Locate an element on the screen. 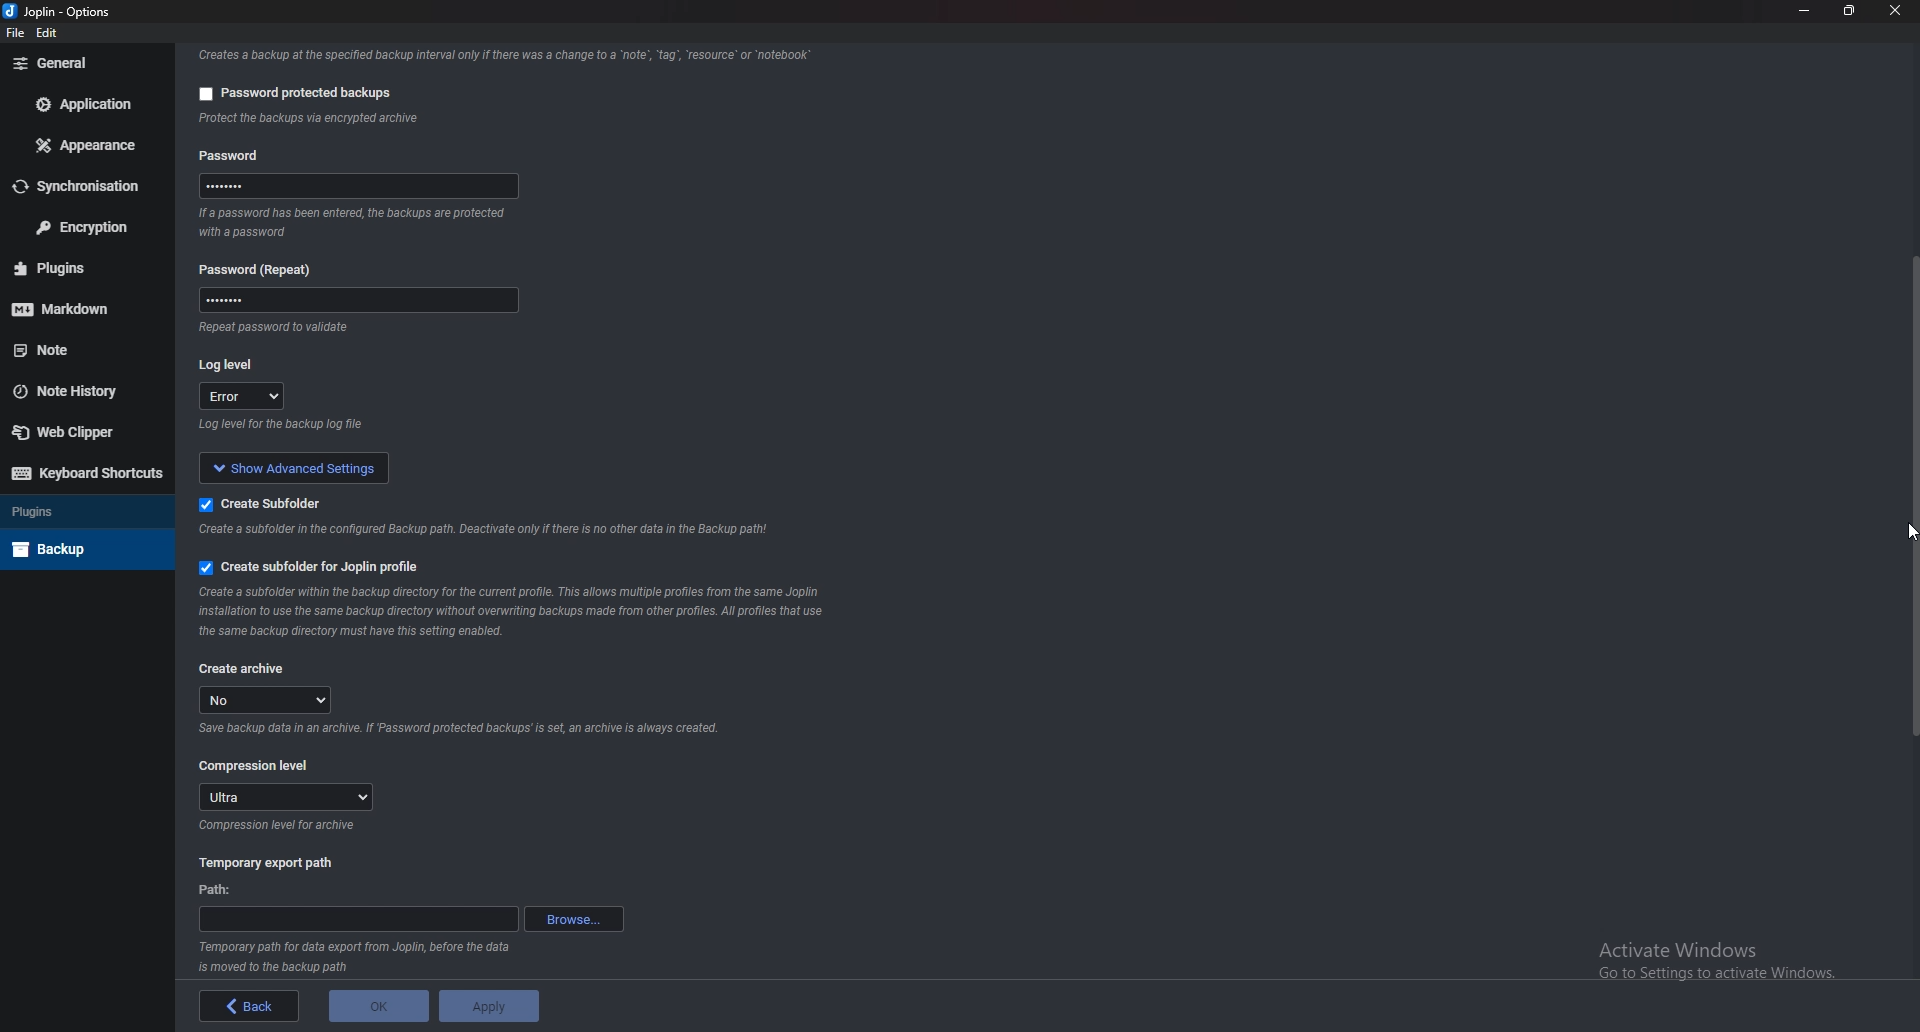 This screenshot has width=1920, height=1032. info is located at coordinates (357, 223).